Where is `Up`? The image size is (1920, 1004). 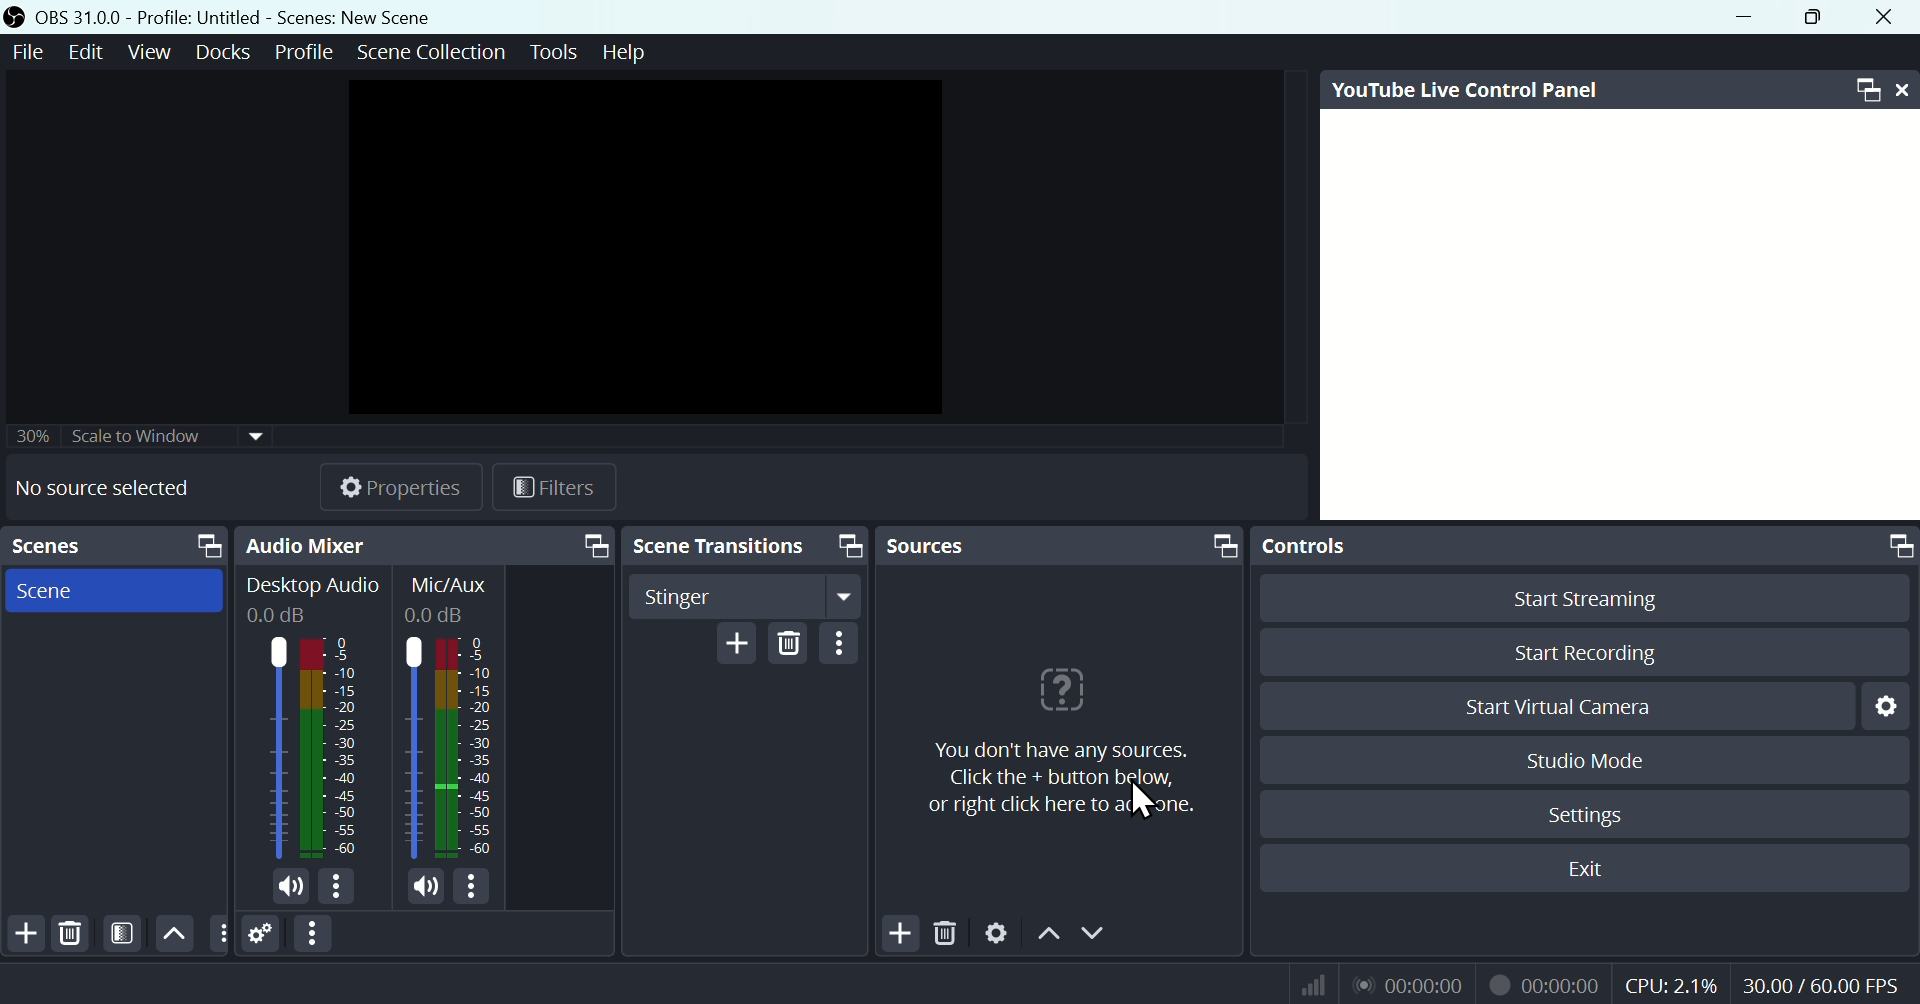
Up is located at coordinates (174, 933).